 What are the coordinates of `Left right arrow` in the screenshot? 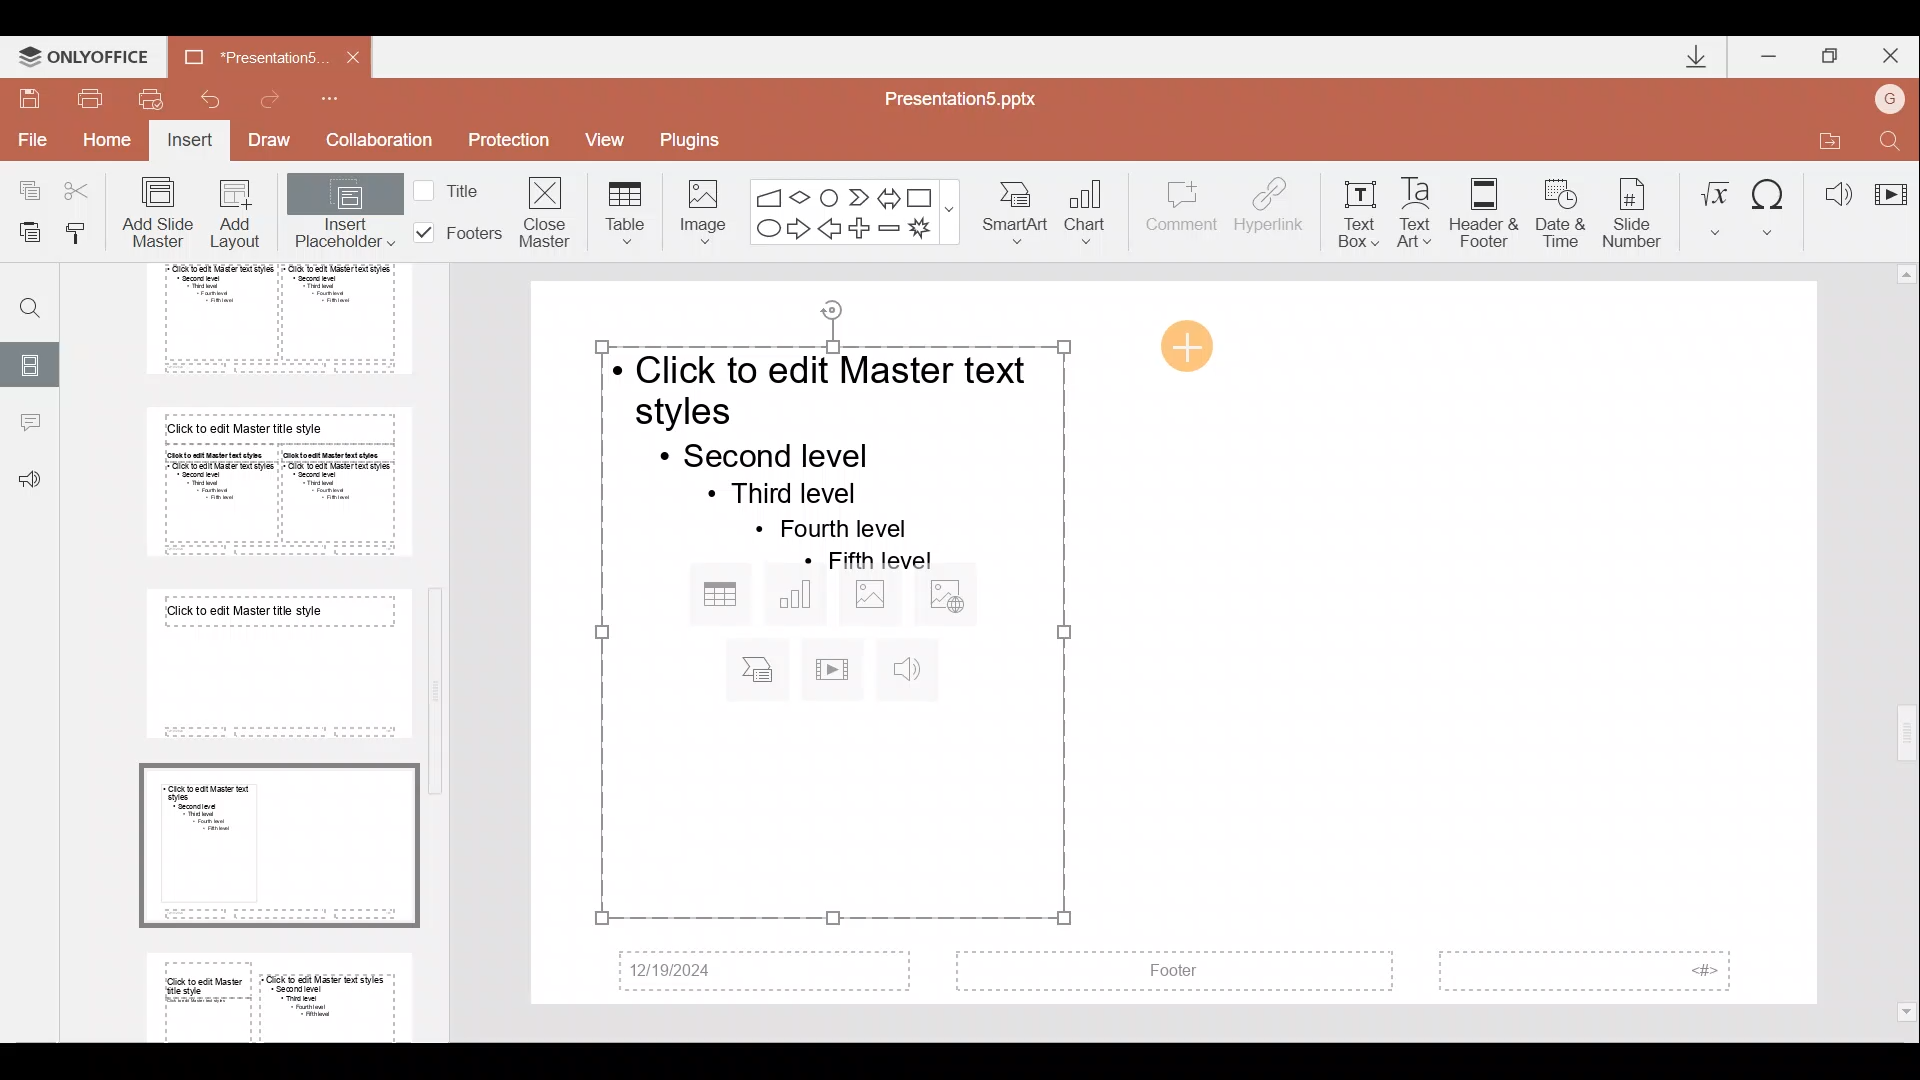 It's located at (888, 194).